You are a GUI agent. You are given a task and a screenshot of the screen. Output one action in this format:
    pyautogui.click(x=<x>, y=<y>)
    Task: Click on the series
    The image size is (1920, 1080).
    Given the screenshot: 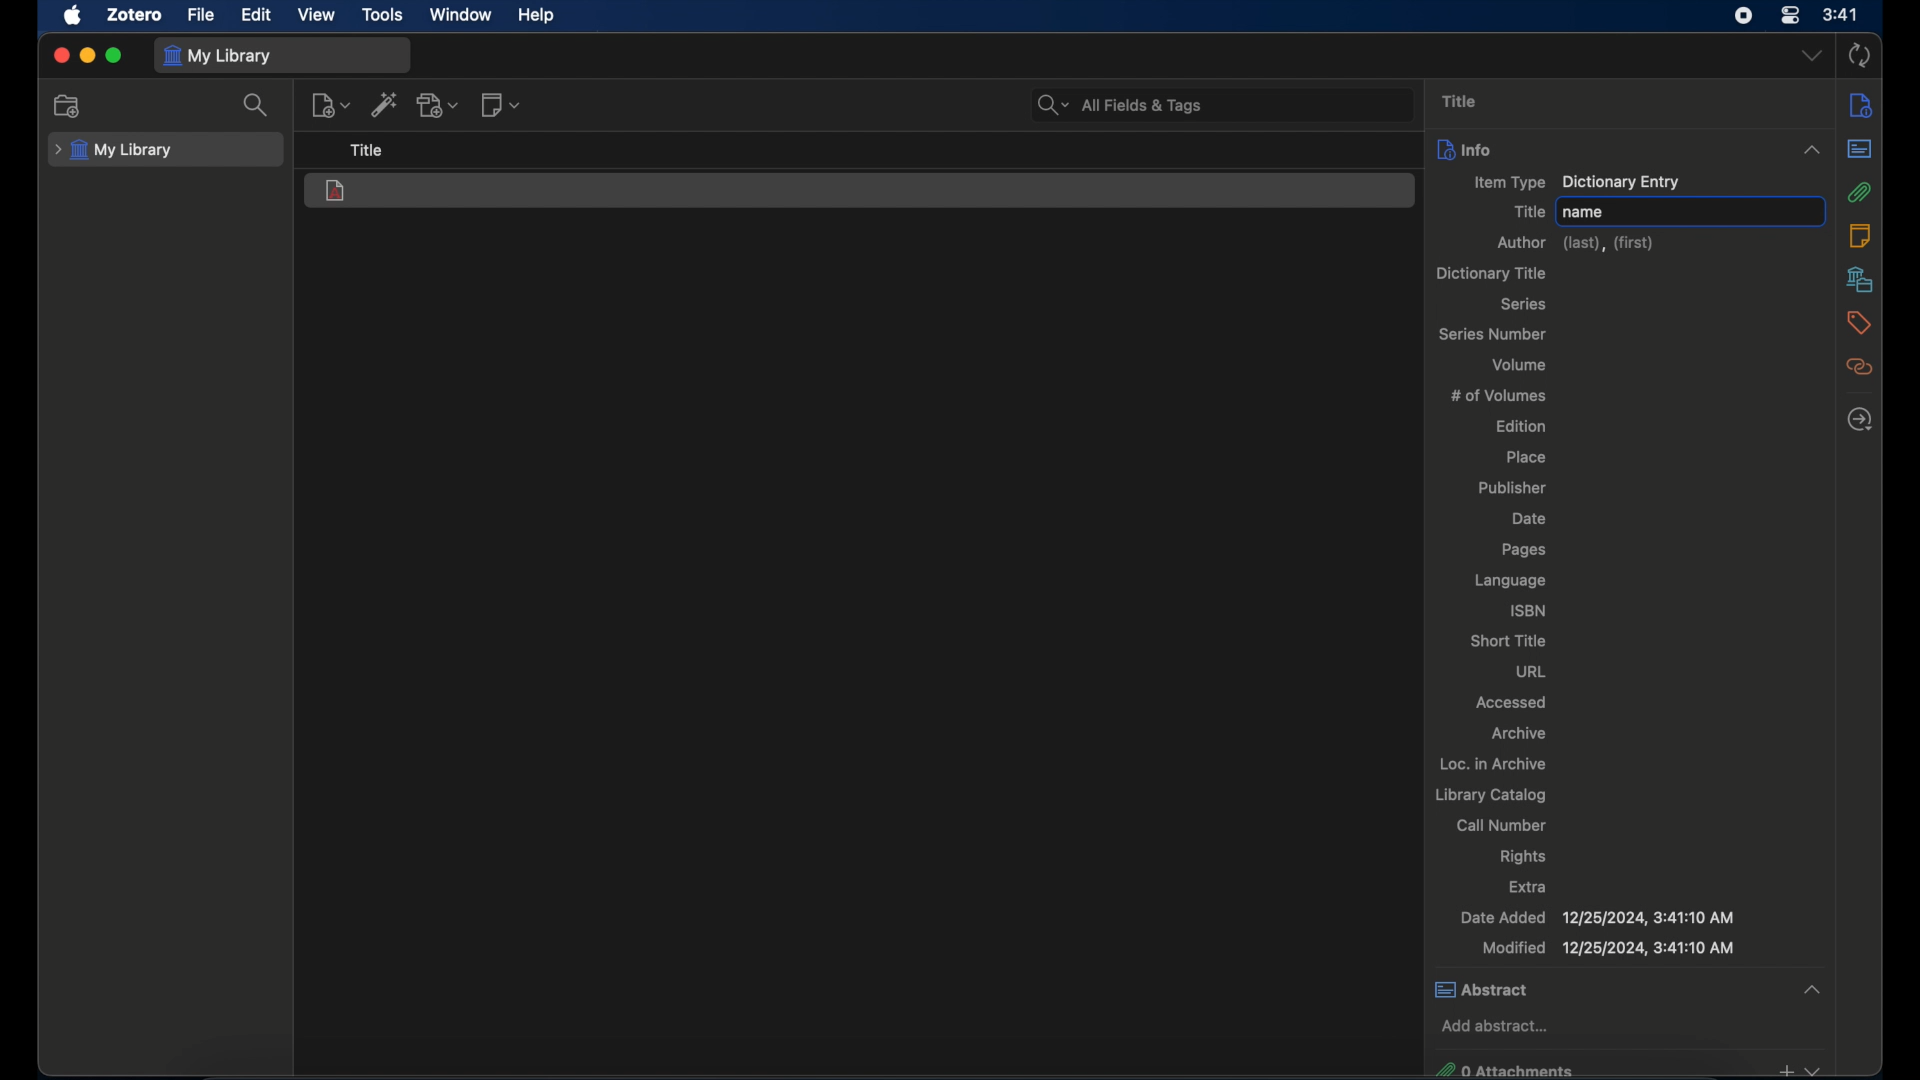 What is the action you would take?
    pyautogui.click(x=1526, y=304)
    